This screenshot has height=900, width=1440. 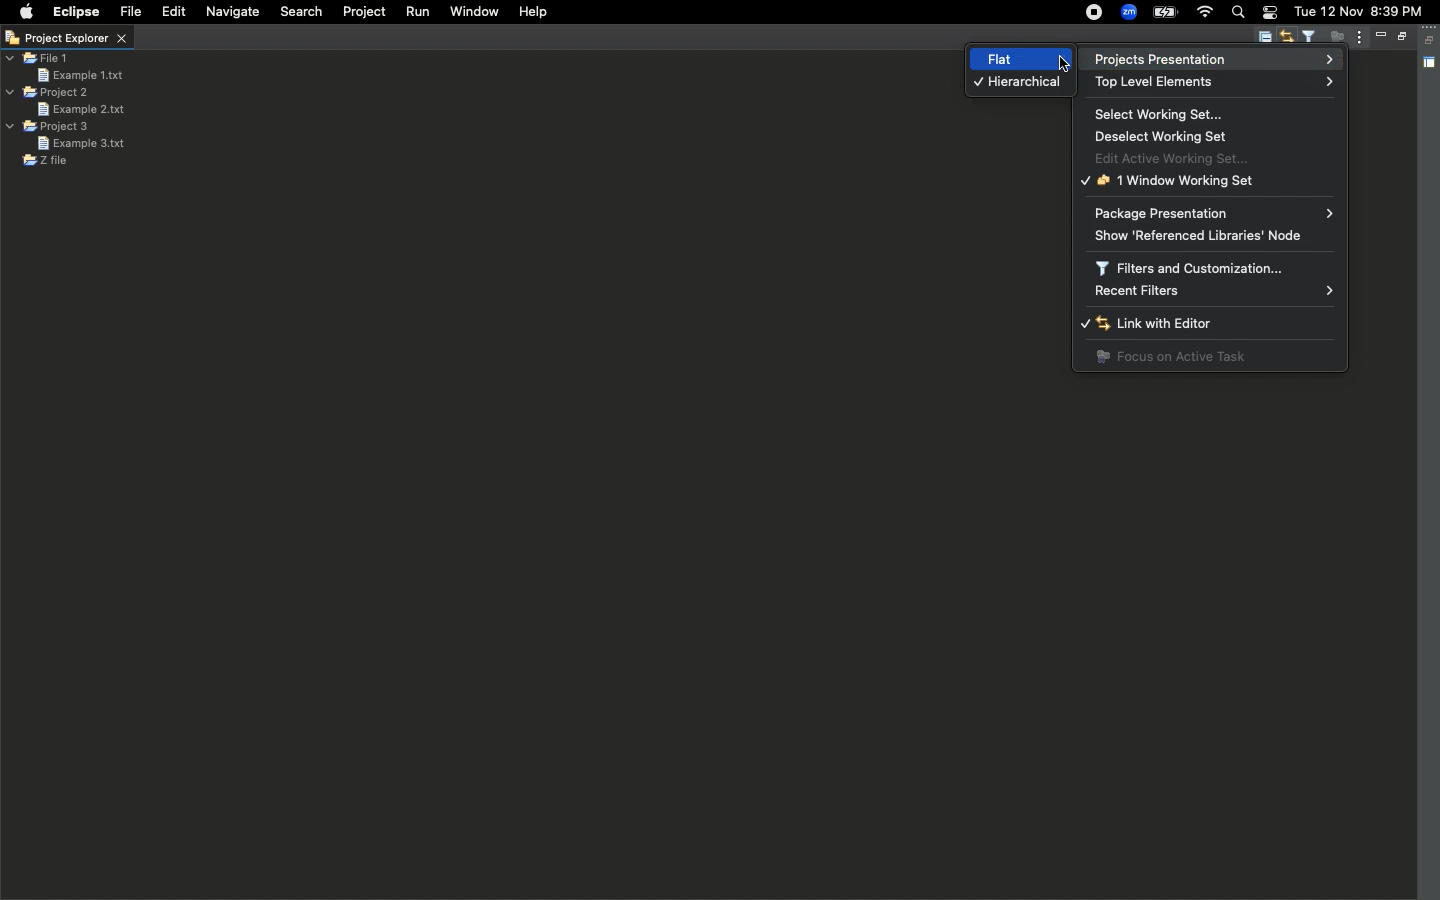 I want to click on Internet, so click(x=1205, y=12).